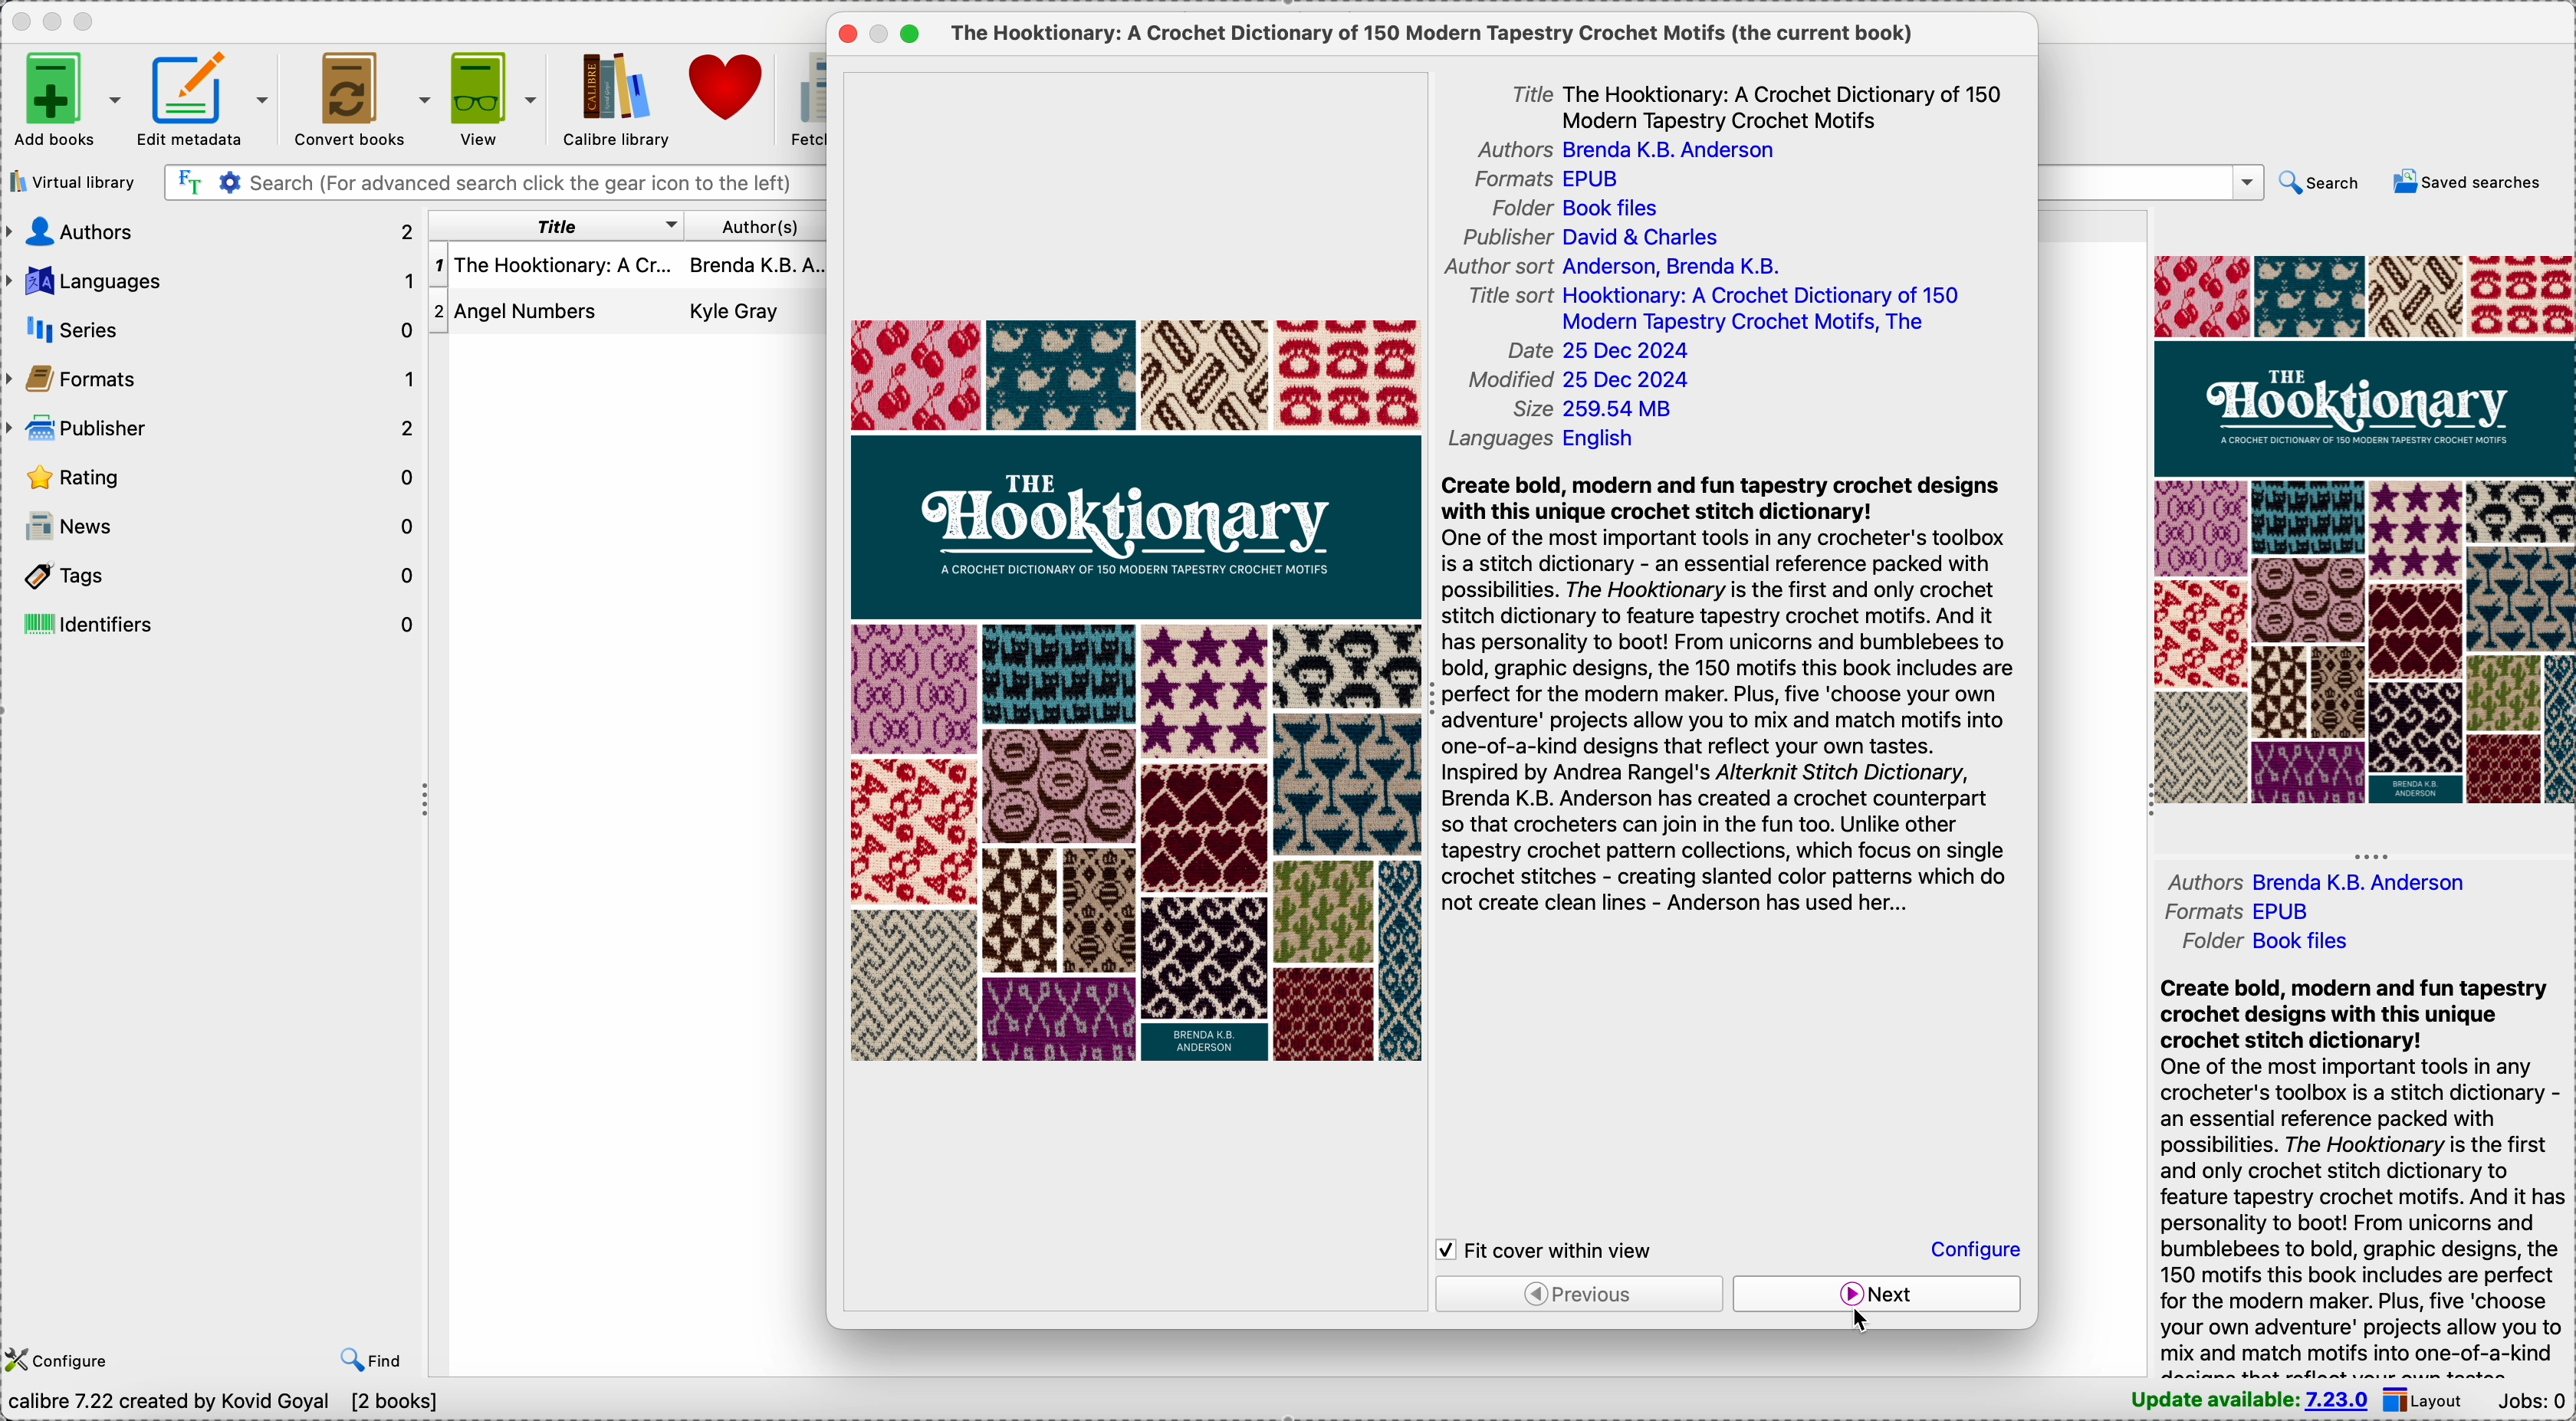 The width and height of the screenshot is (2576, 1421). Describe the element at coordinates (1737, 697) in the screenshot. I see `synopsis` at that location.